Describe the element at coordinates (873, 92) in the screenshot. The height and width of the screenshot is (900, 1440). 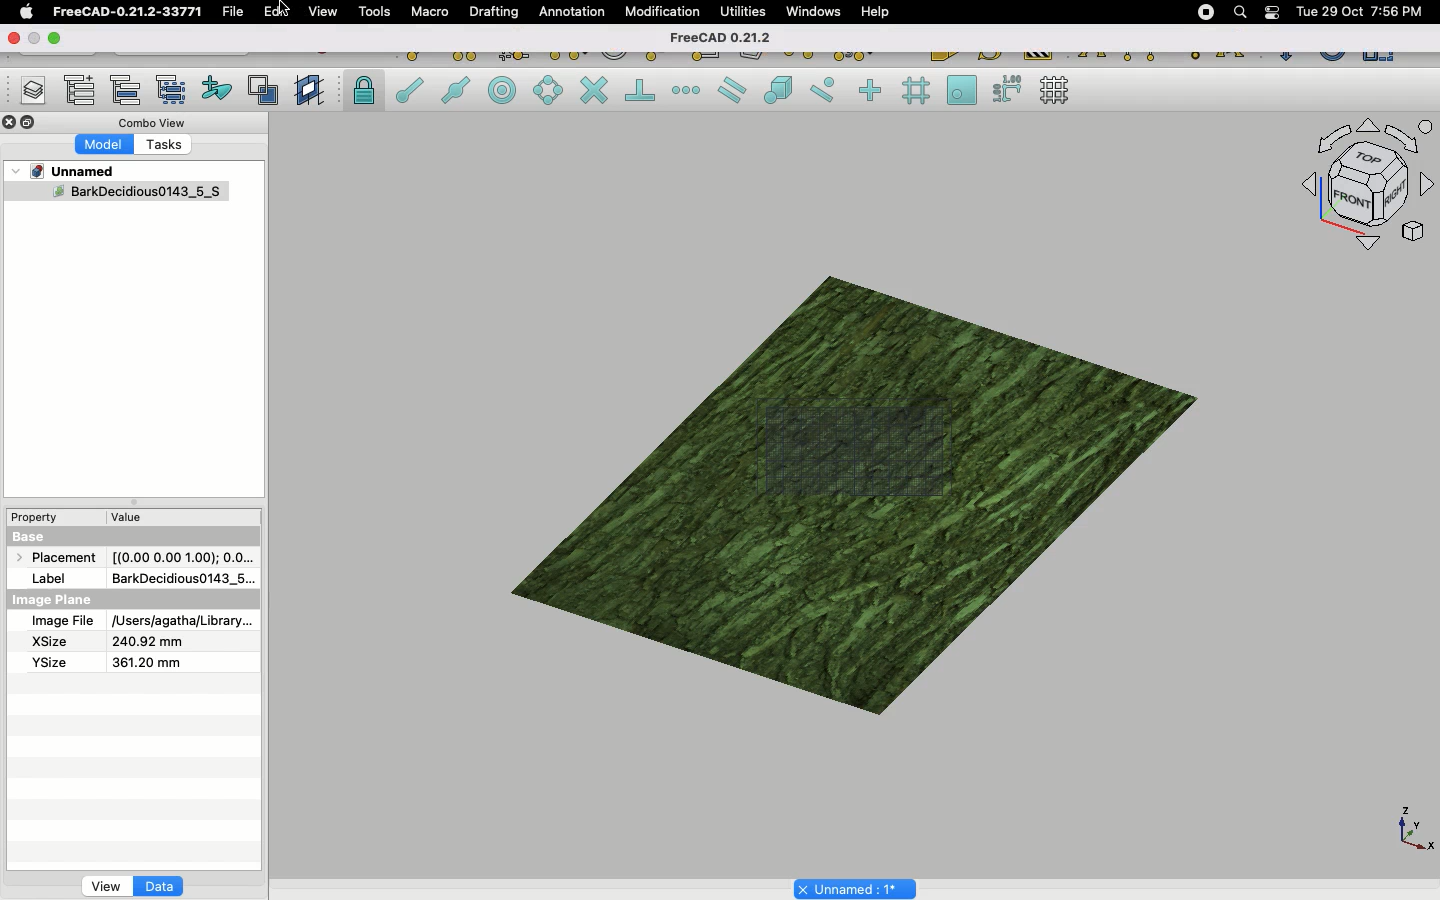
I see `Snap ortho` at that location.